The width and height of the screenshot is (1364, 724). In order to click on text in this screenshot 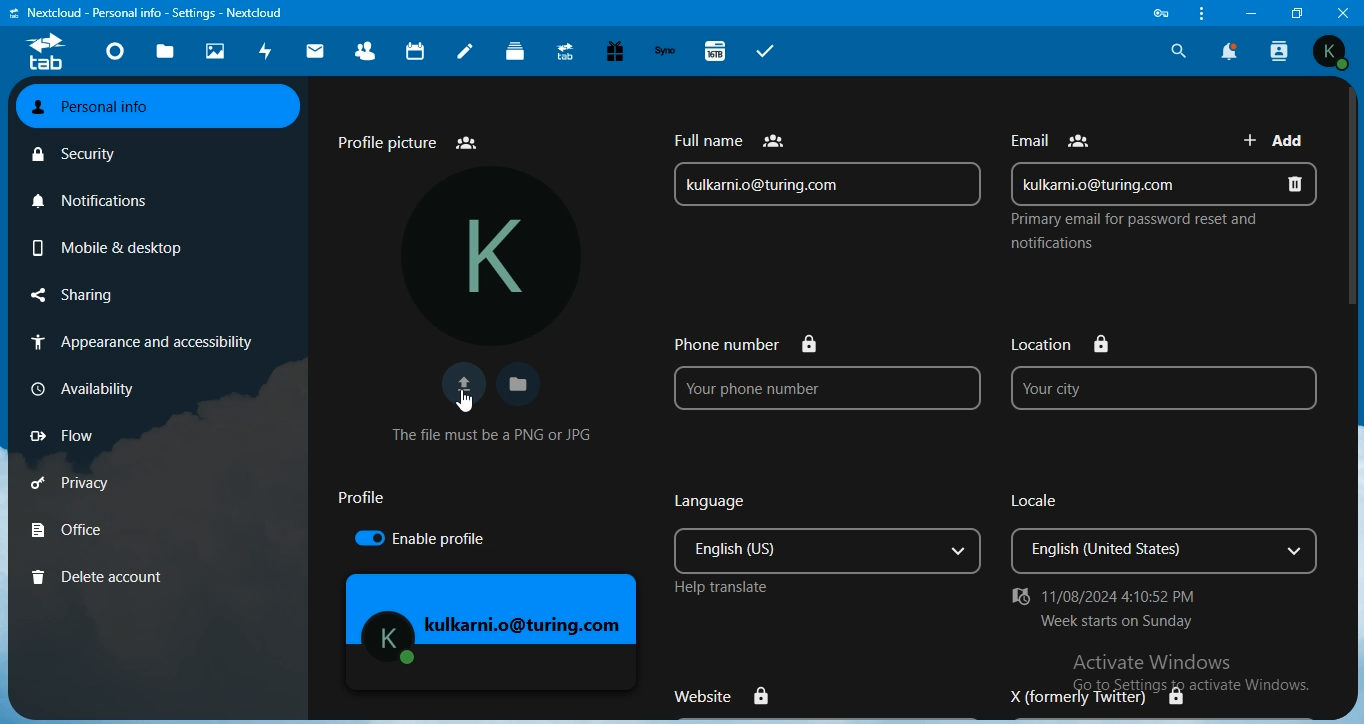, I will do `click(1130, 233)`.